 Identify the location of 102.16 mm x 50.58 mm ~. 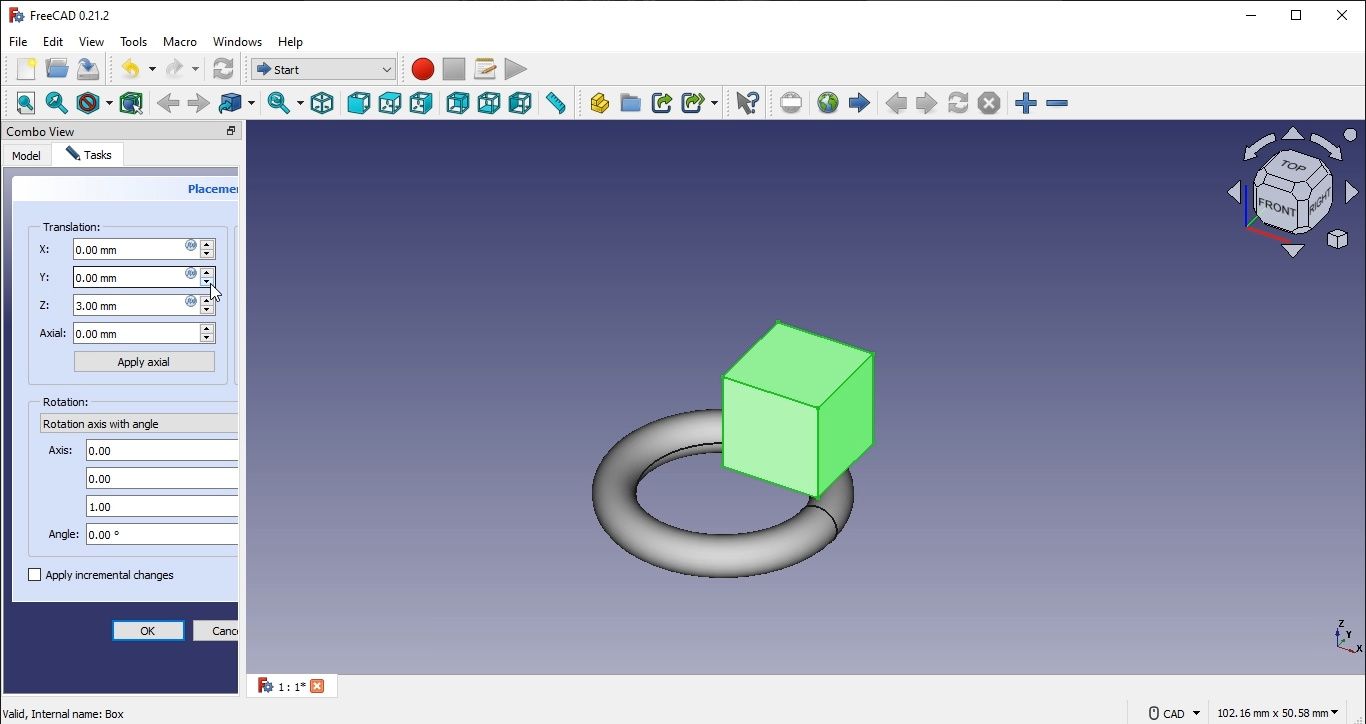
(1276, 712).